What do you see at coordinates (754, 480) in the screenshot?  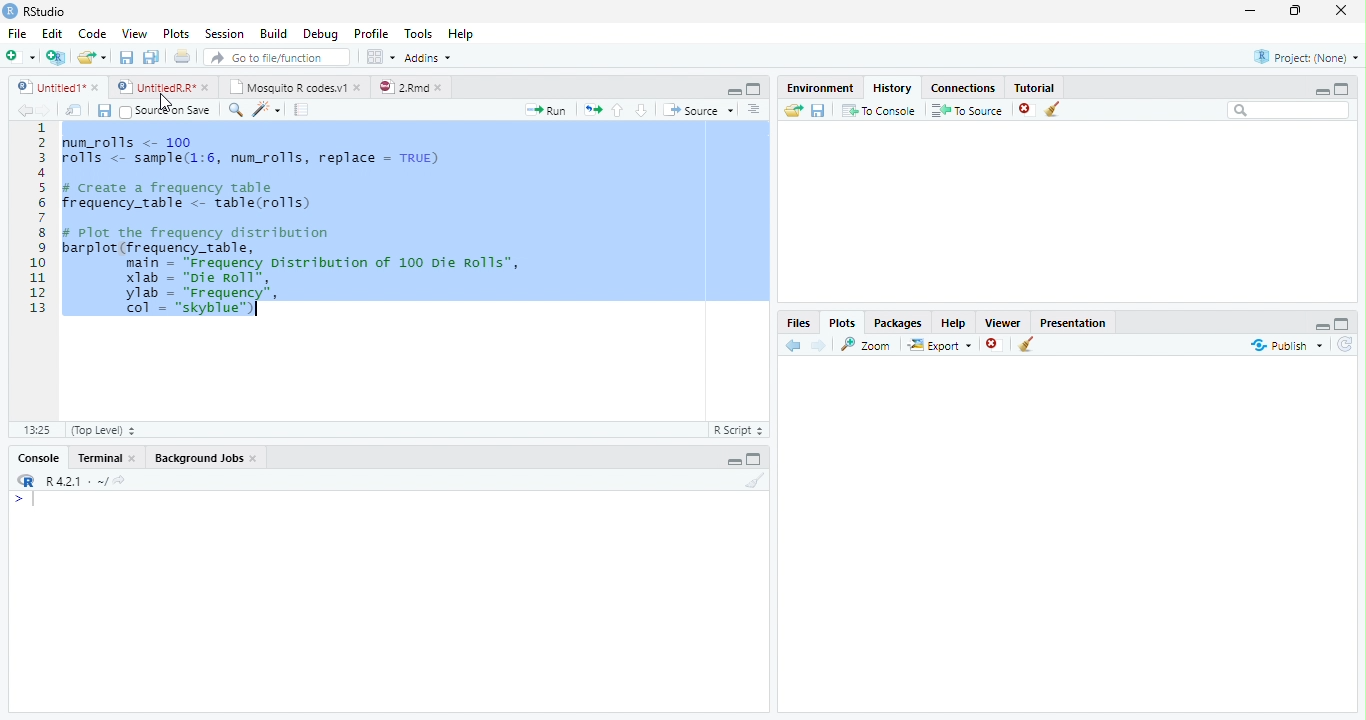 I see `Clear` at bounding box center [754, 480].